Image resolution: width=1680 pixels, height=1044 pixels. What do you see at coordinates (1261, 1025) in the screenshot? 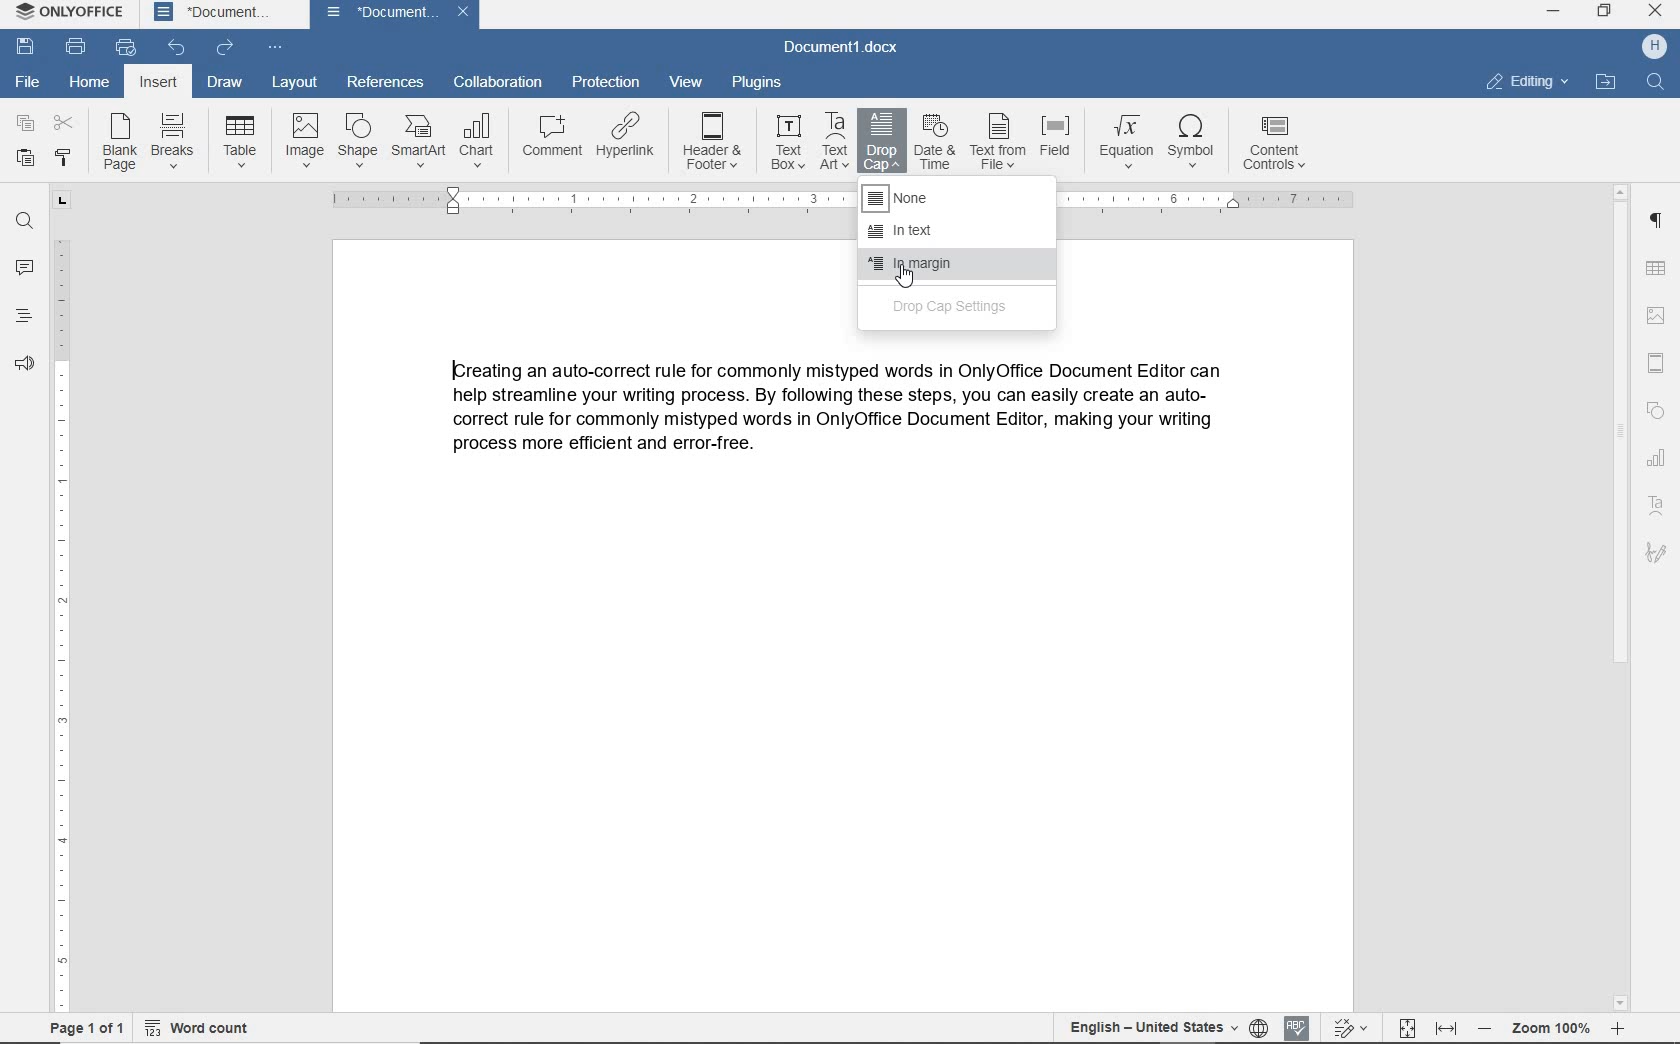
I see `Set document language` at bounding box center [1261, 1025].